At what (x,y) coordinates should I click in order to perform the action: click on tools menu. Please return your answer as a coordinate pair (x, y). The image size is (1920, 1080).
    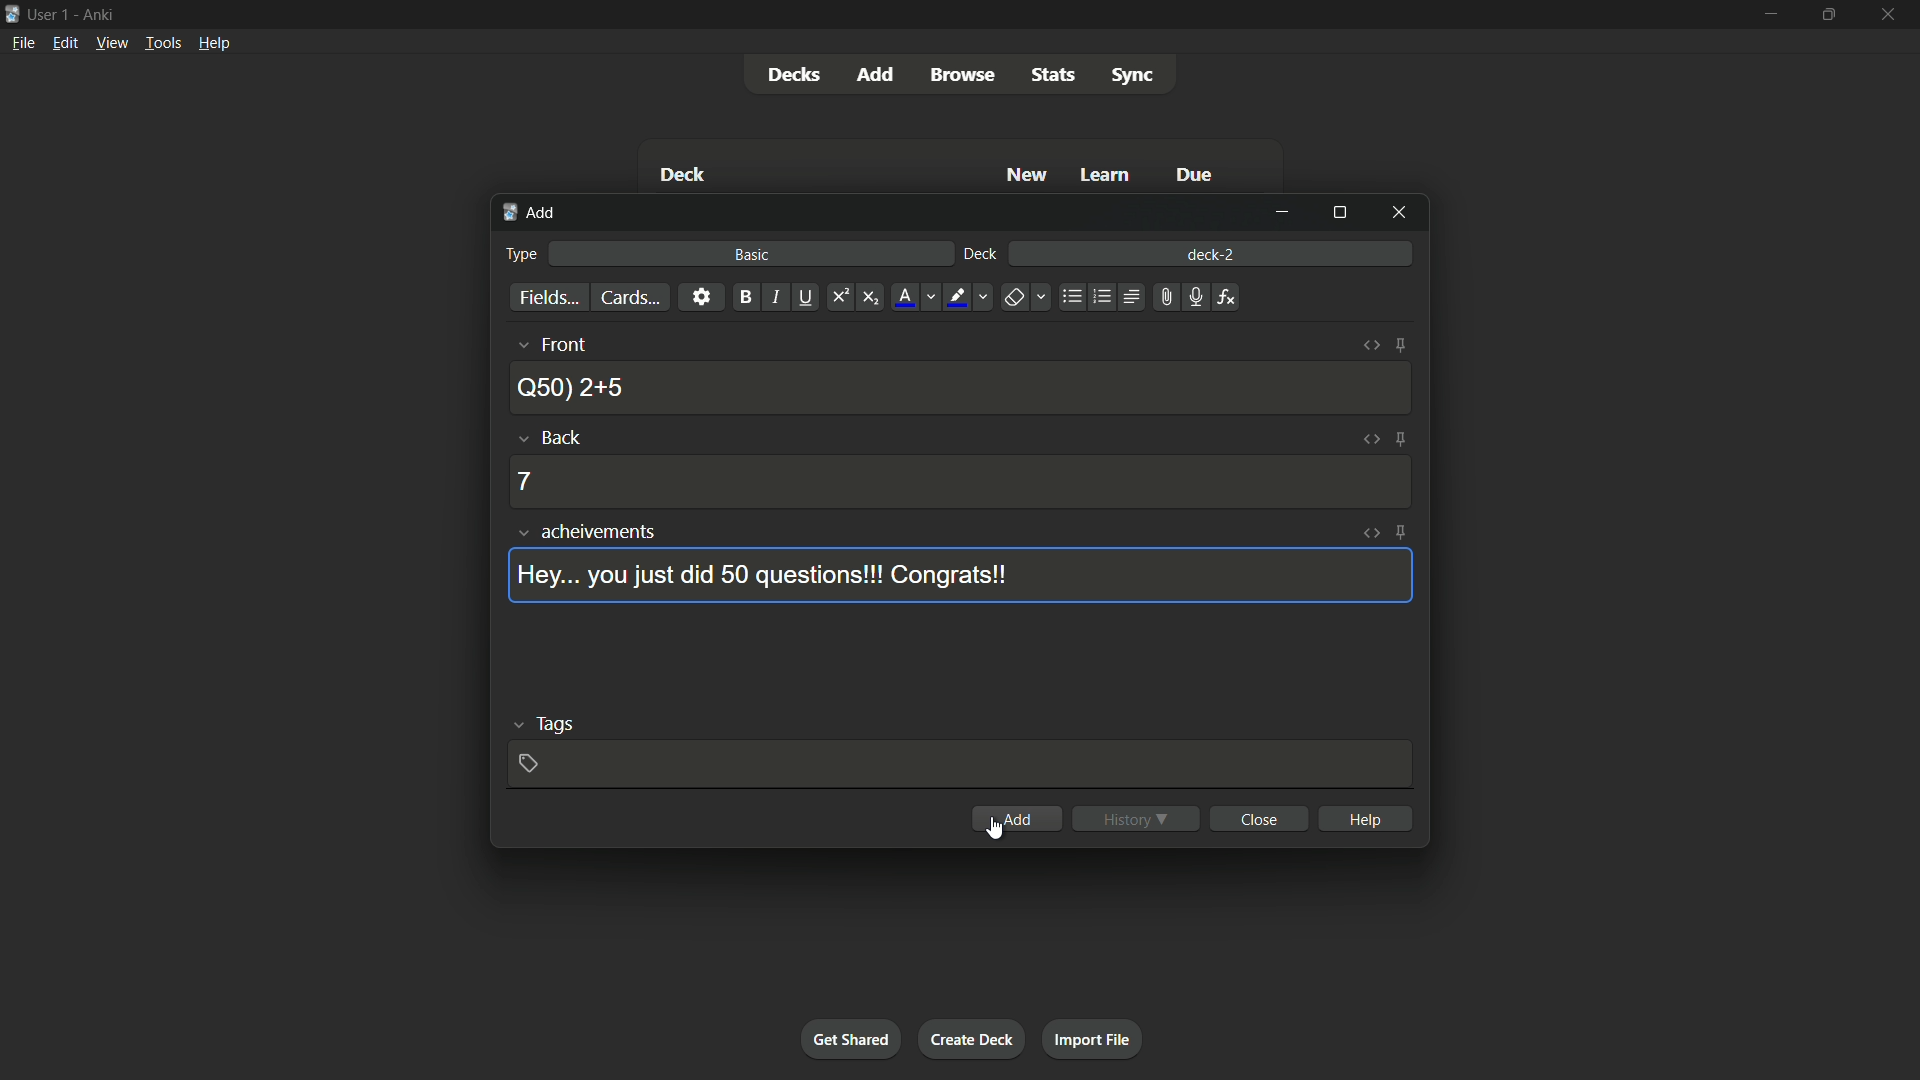
    Looking at the image, I should click on (163, 43).